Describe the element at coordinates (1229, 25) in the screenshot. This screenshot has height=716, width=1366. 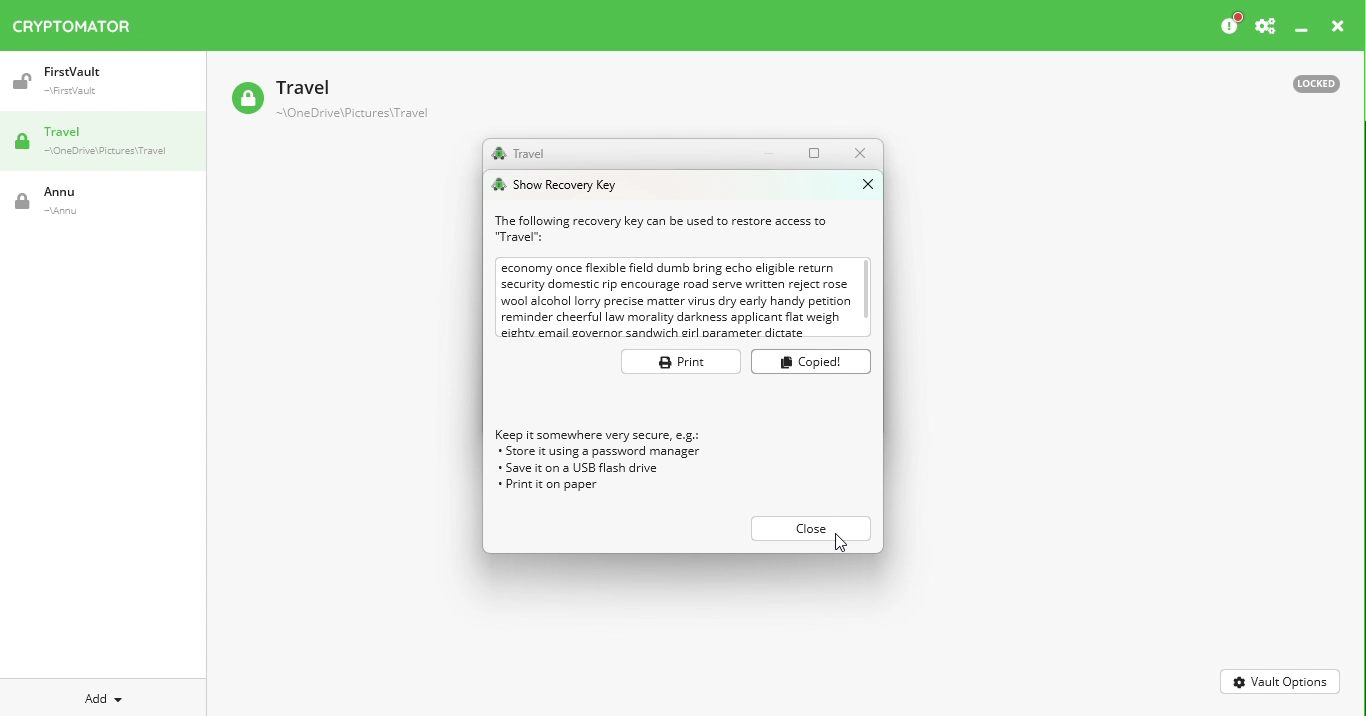
I see `Please consider donating` at that location.